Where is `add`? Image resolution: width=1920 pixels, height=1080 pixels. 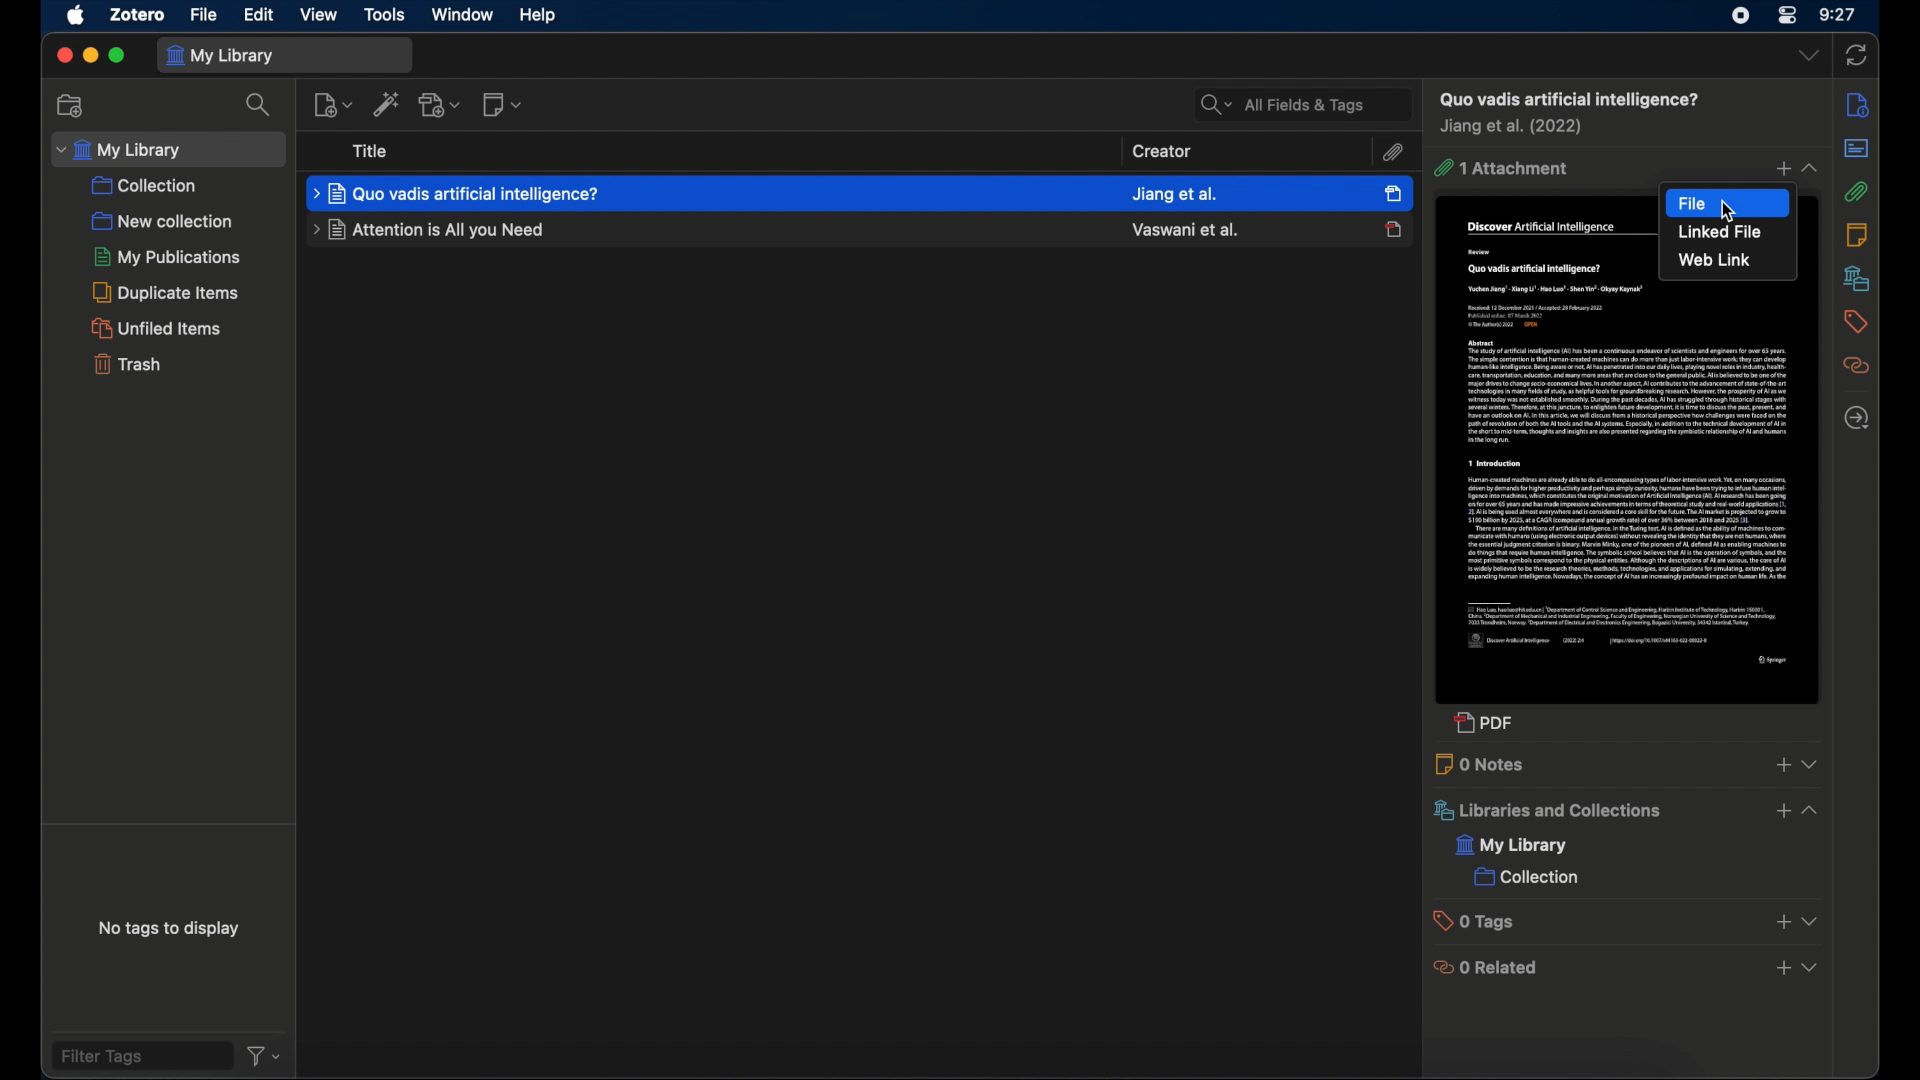
add is located at coordinates (1781, 923).